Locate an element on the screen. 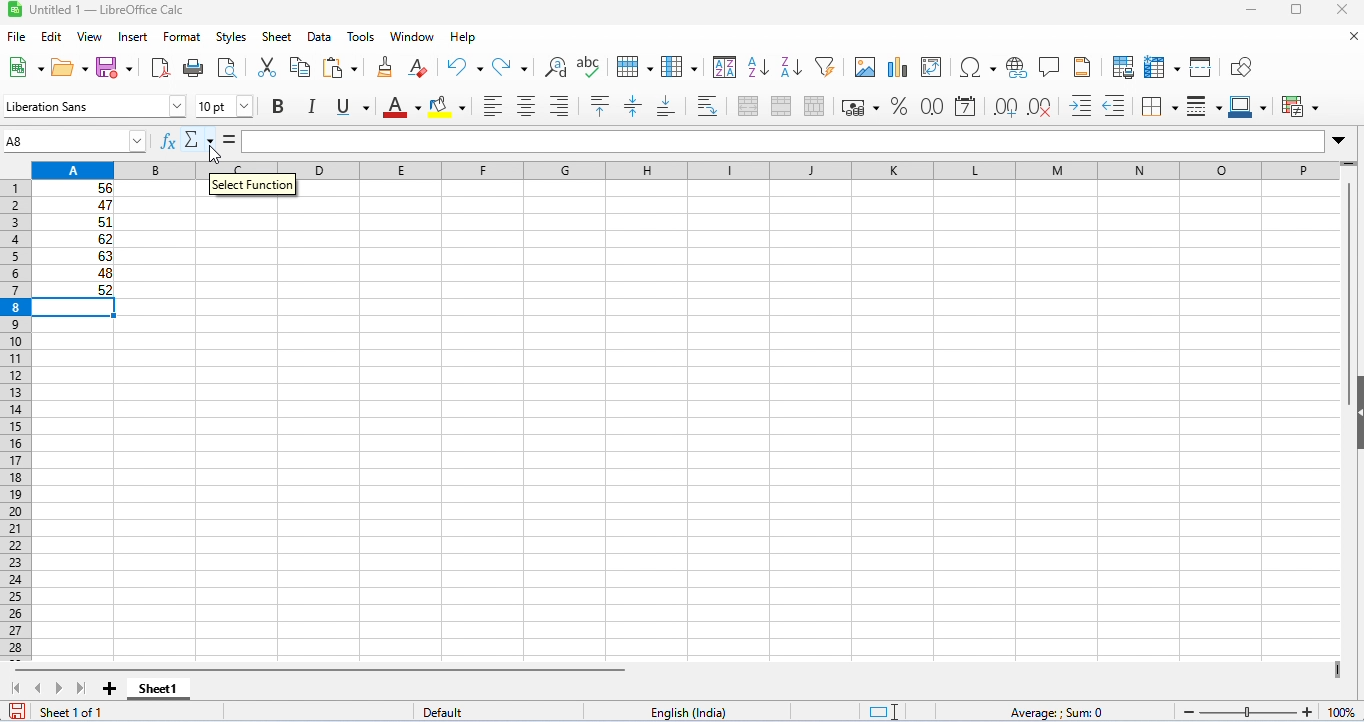 The image size is (1364, 722). previous sheet is located at coordinates (39, 687).